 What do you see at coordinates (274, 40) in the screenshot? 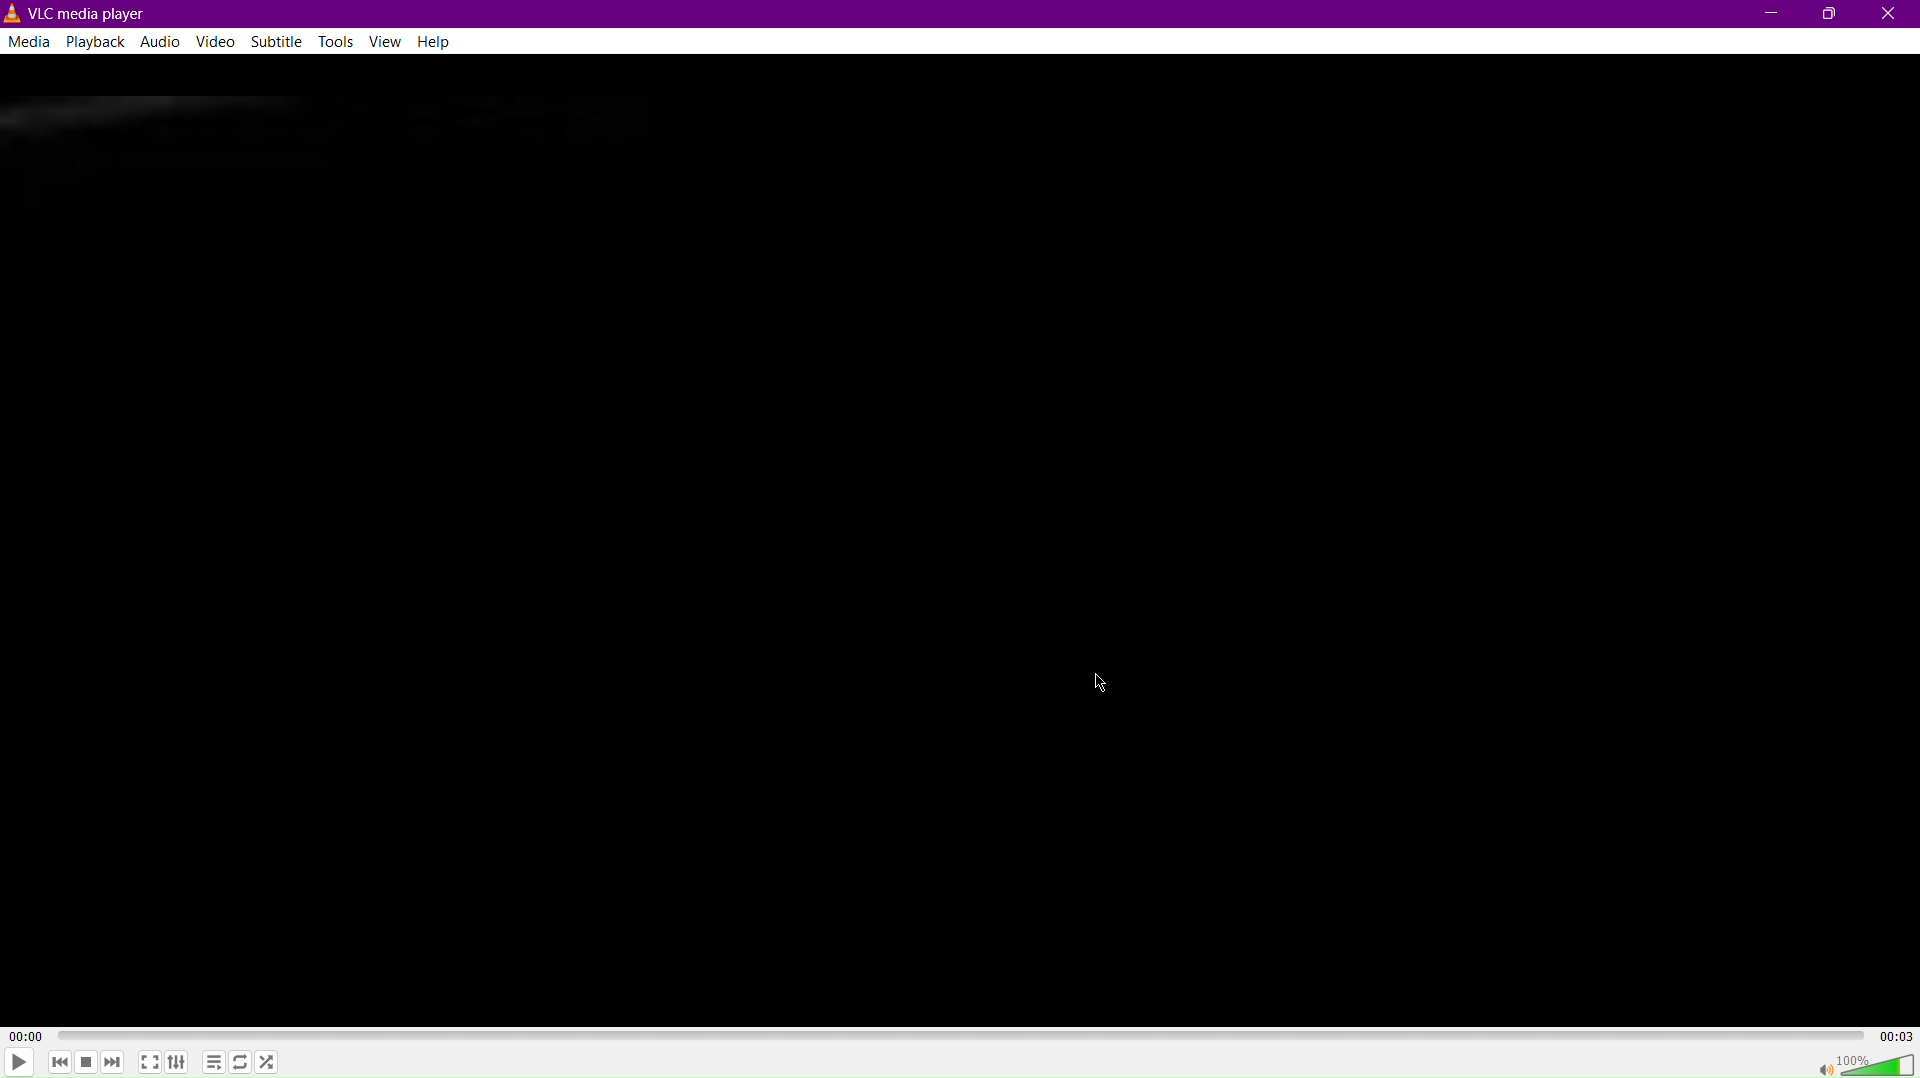
I see `Subtitle` at bounding box center [274, 40].